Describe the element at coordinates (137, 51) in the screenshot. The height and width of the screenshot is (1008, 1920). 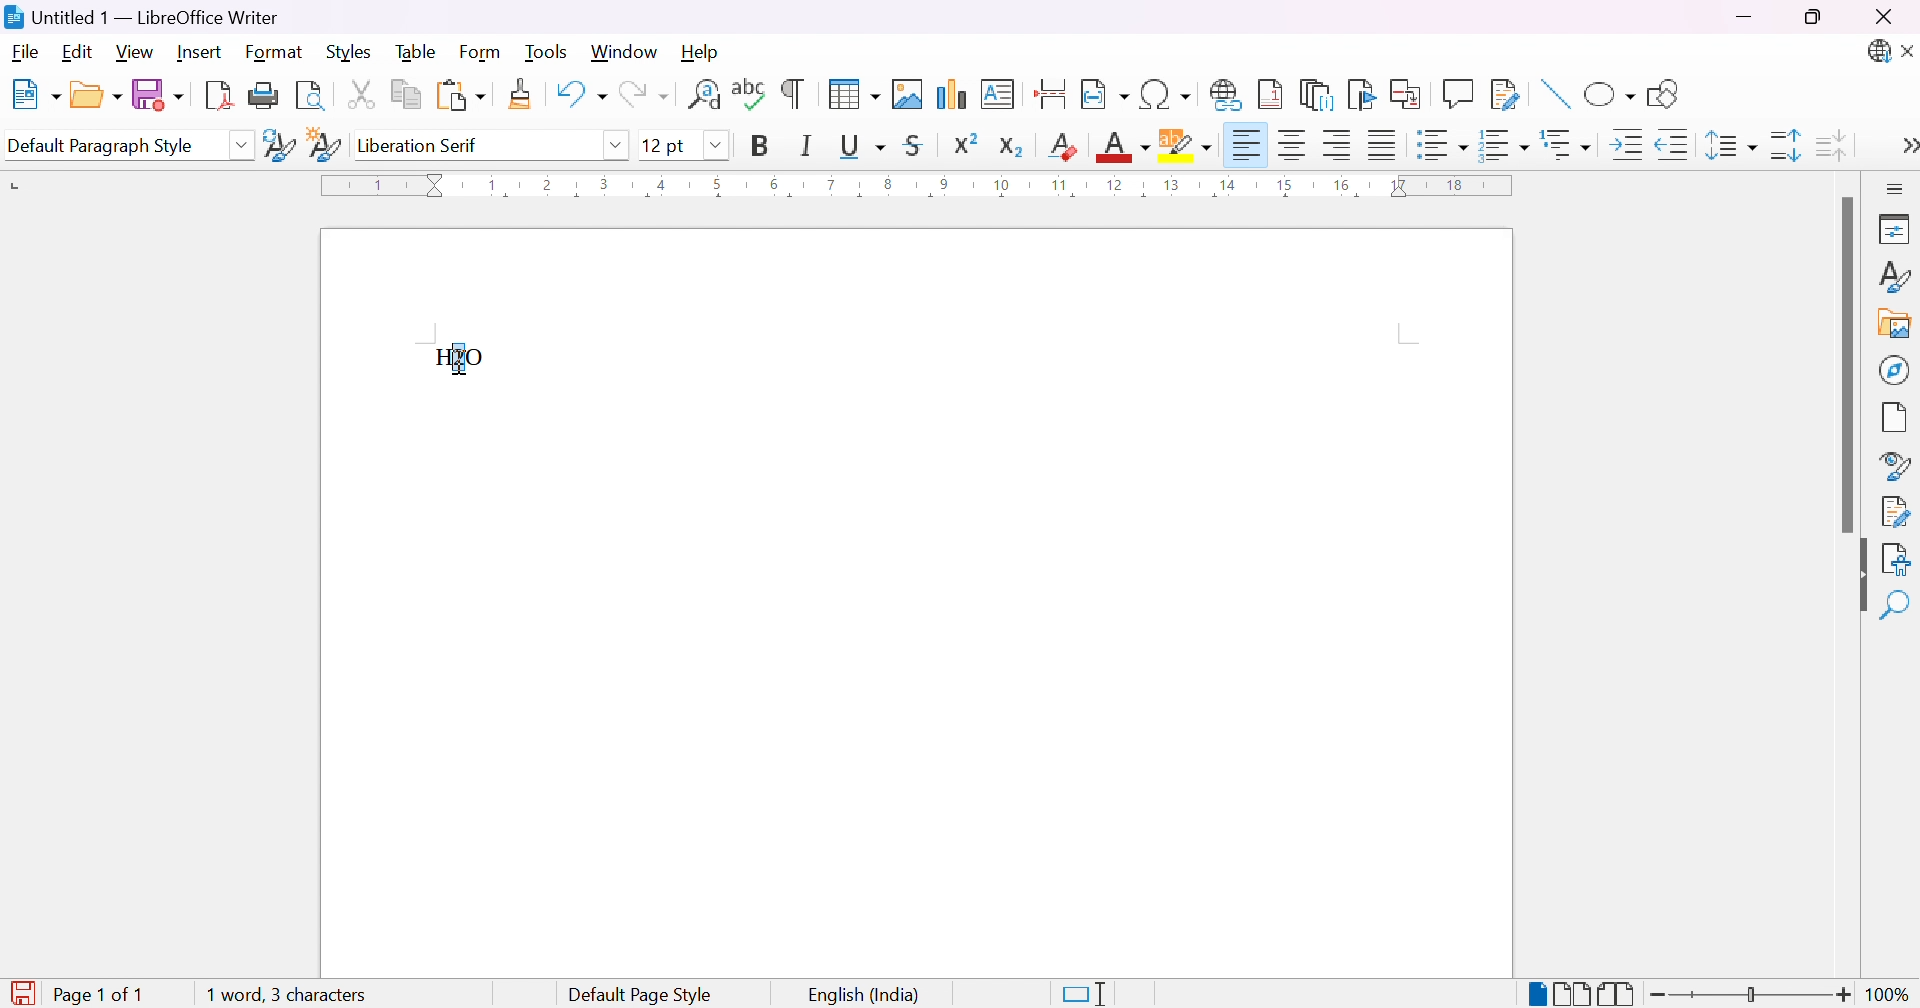
I see `View` at that location.